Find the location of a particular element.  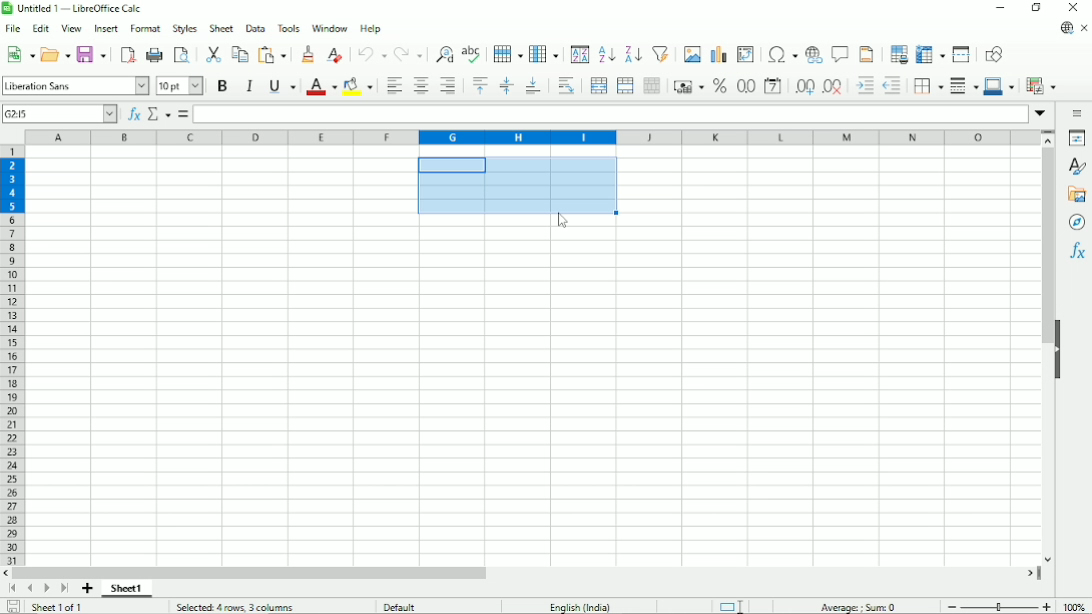

Format as percent is located at coordinates (719, 86).